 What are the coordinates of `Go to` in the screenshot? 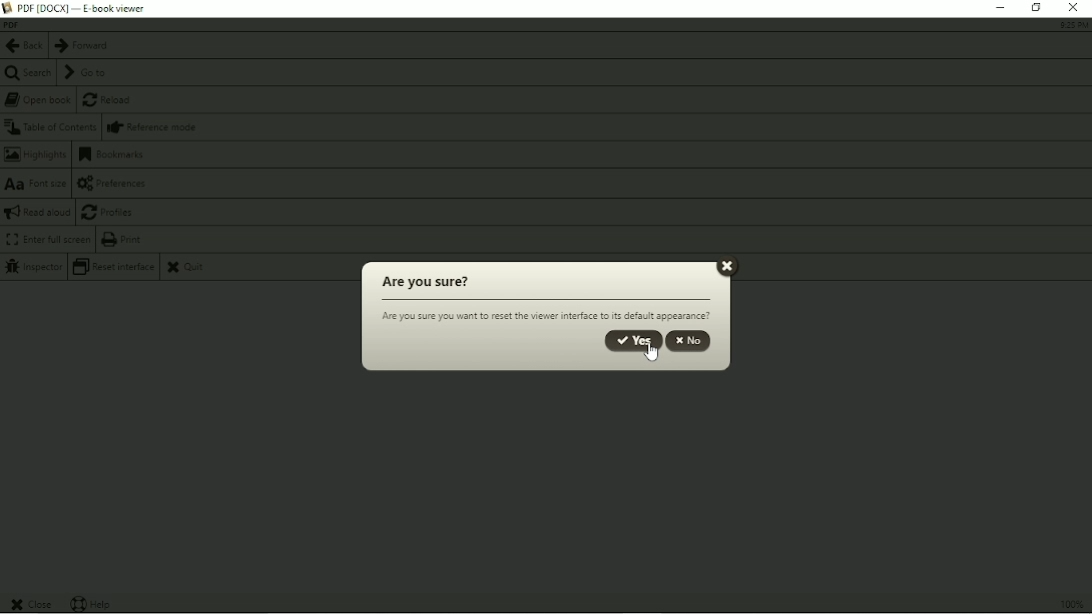 It's located at (84, 72).